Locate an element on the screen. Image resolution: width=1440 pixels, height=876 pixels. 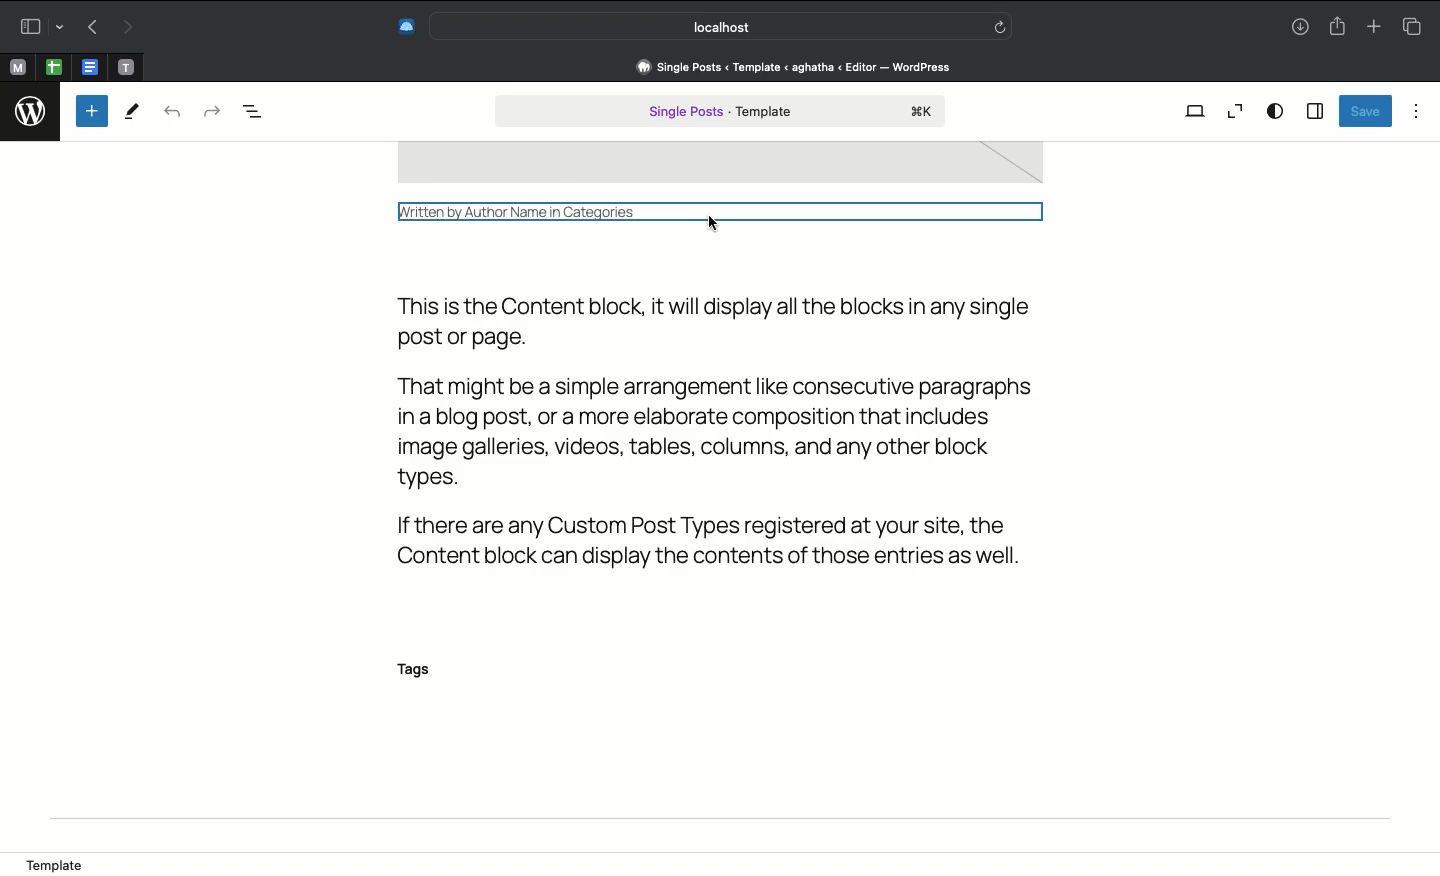
Search bar is located at coordinates (724, 26).